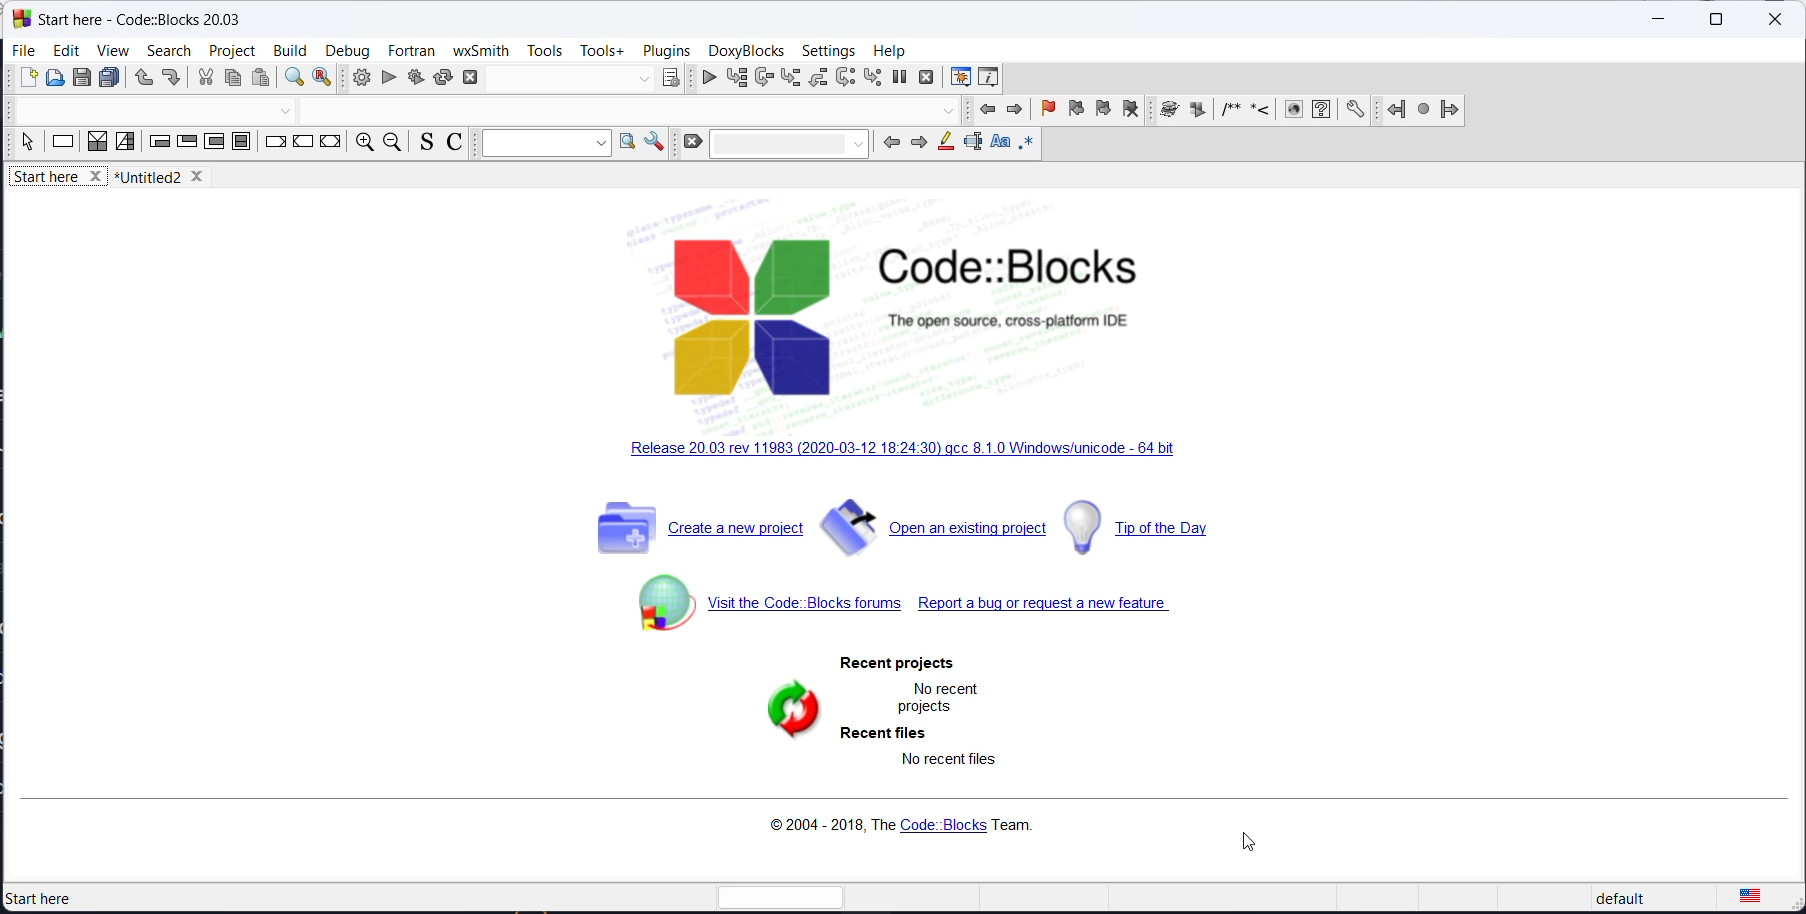 The width and height of the screenshot is (1806, 914). What do you see at coordinates (654, 142) in the screenshot?
I see `setting` at bounding box center [654, 142].